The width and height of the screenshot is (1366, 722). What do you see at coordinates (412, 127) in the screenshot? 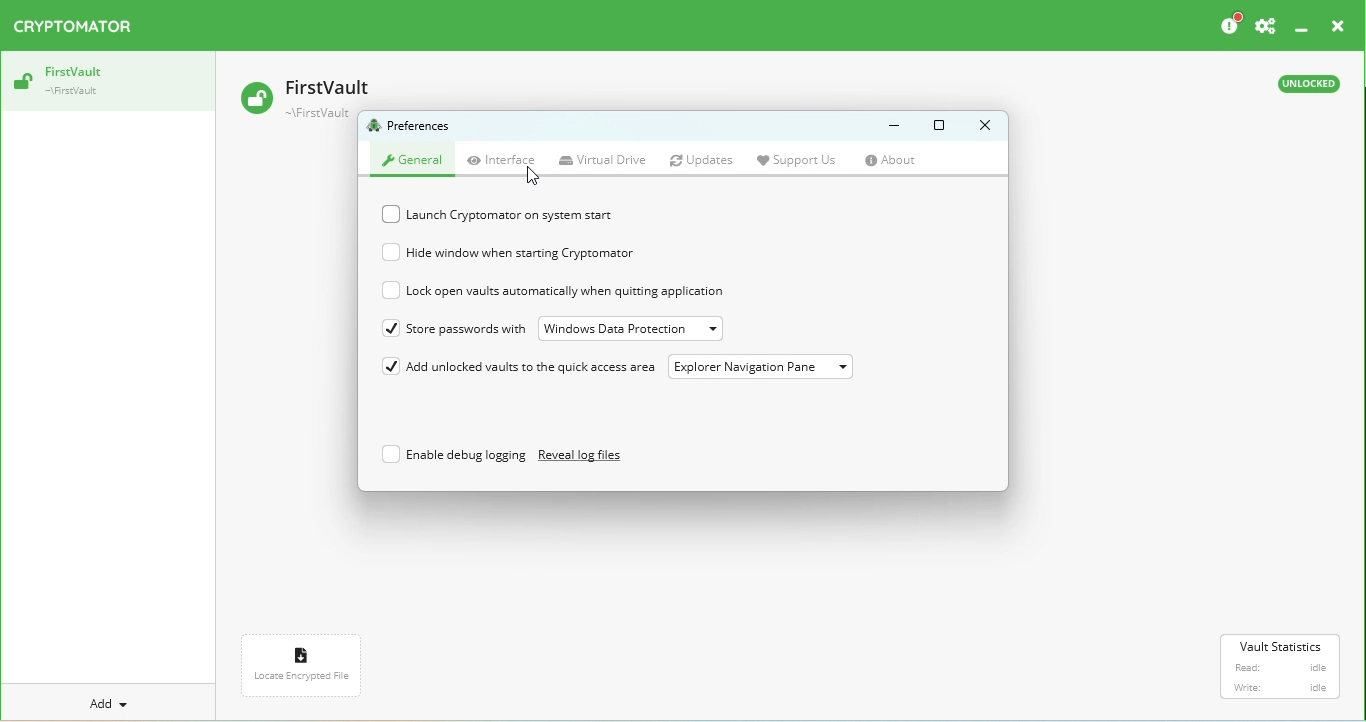
I see `Preferences` at bounding box center [412, 127].